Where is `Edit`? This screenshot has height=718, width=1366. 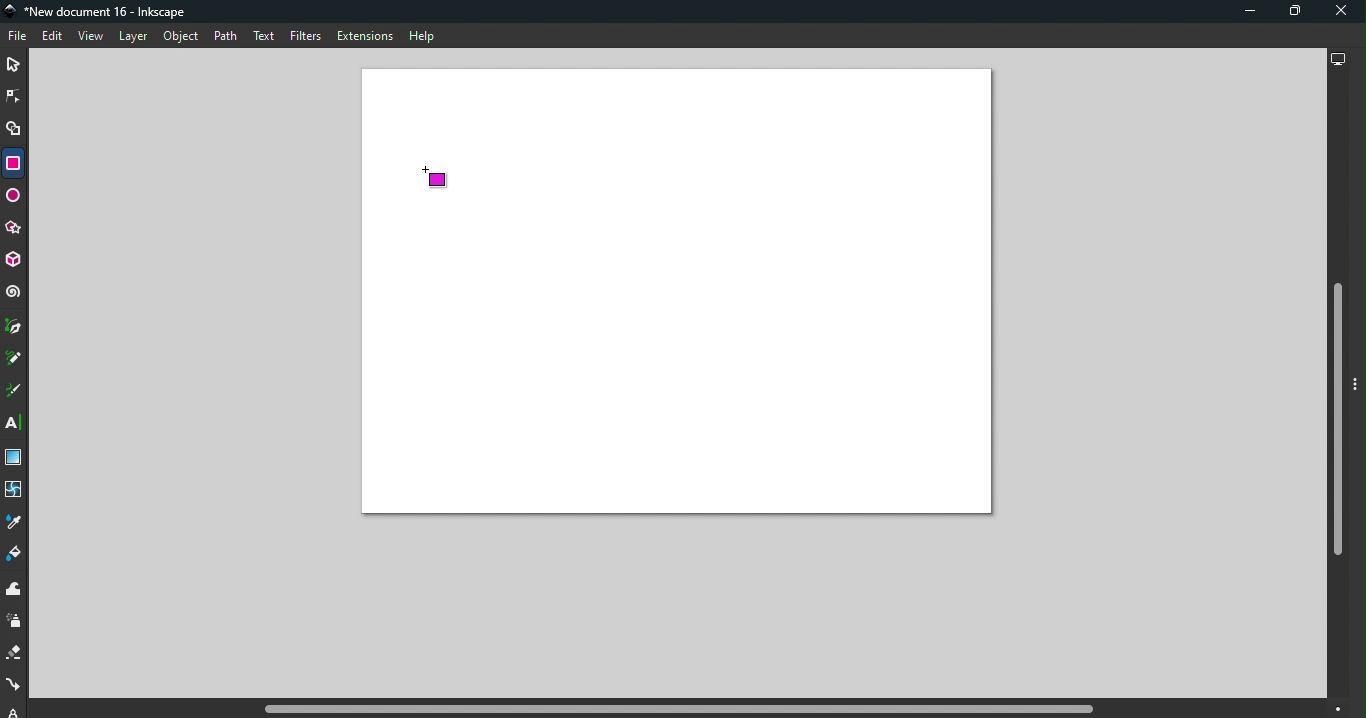
Edit is located at coordinates (51, 37).